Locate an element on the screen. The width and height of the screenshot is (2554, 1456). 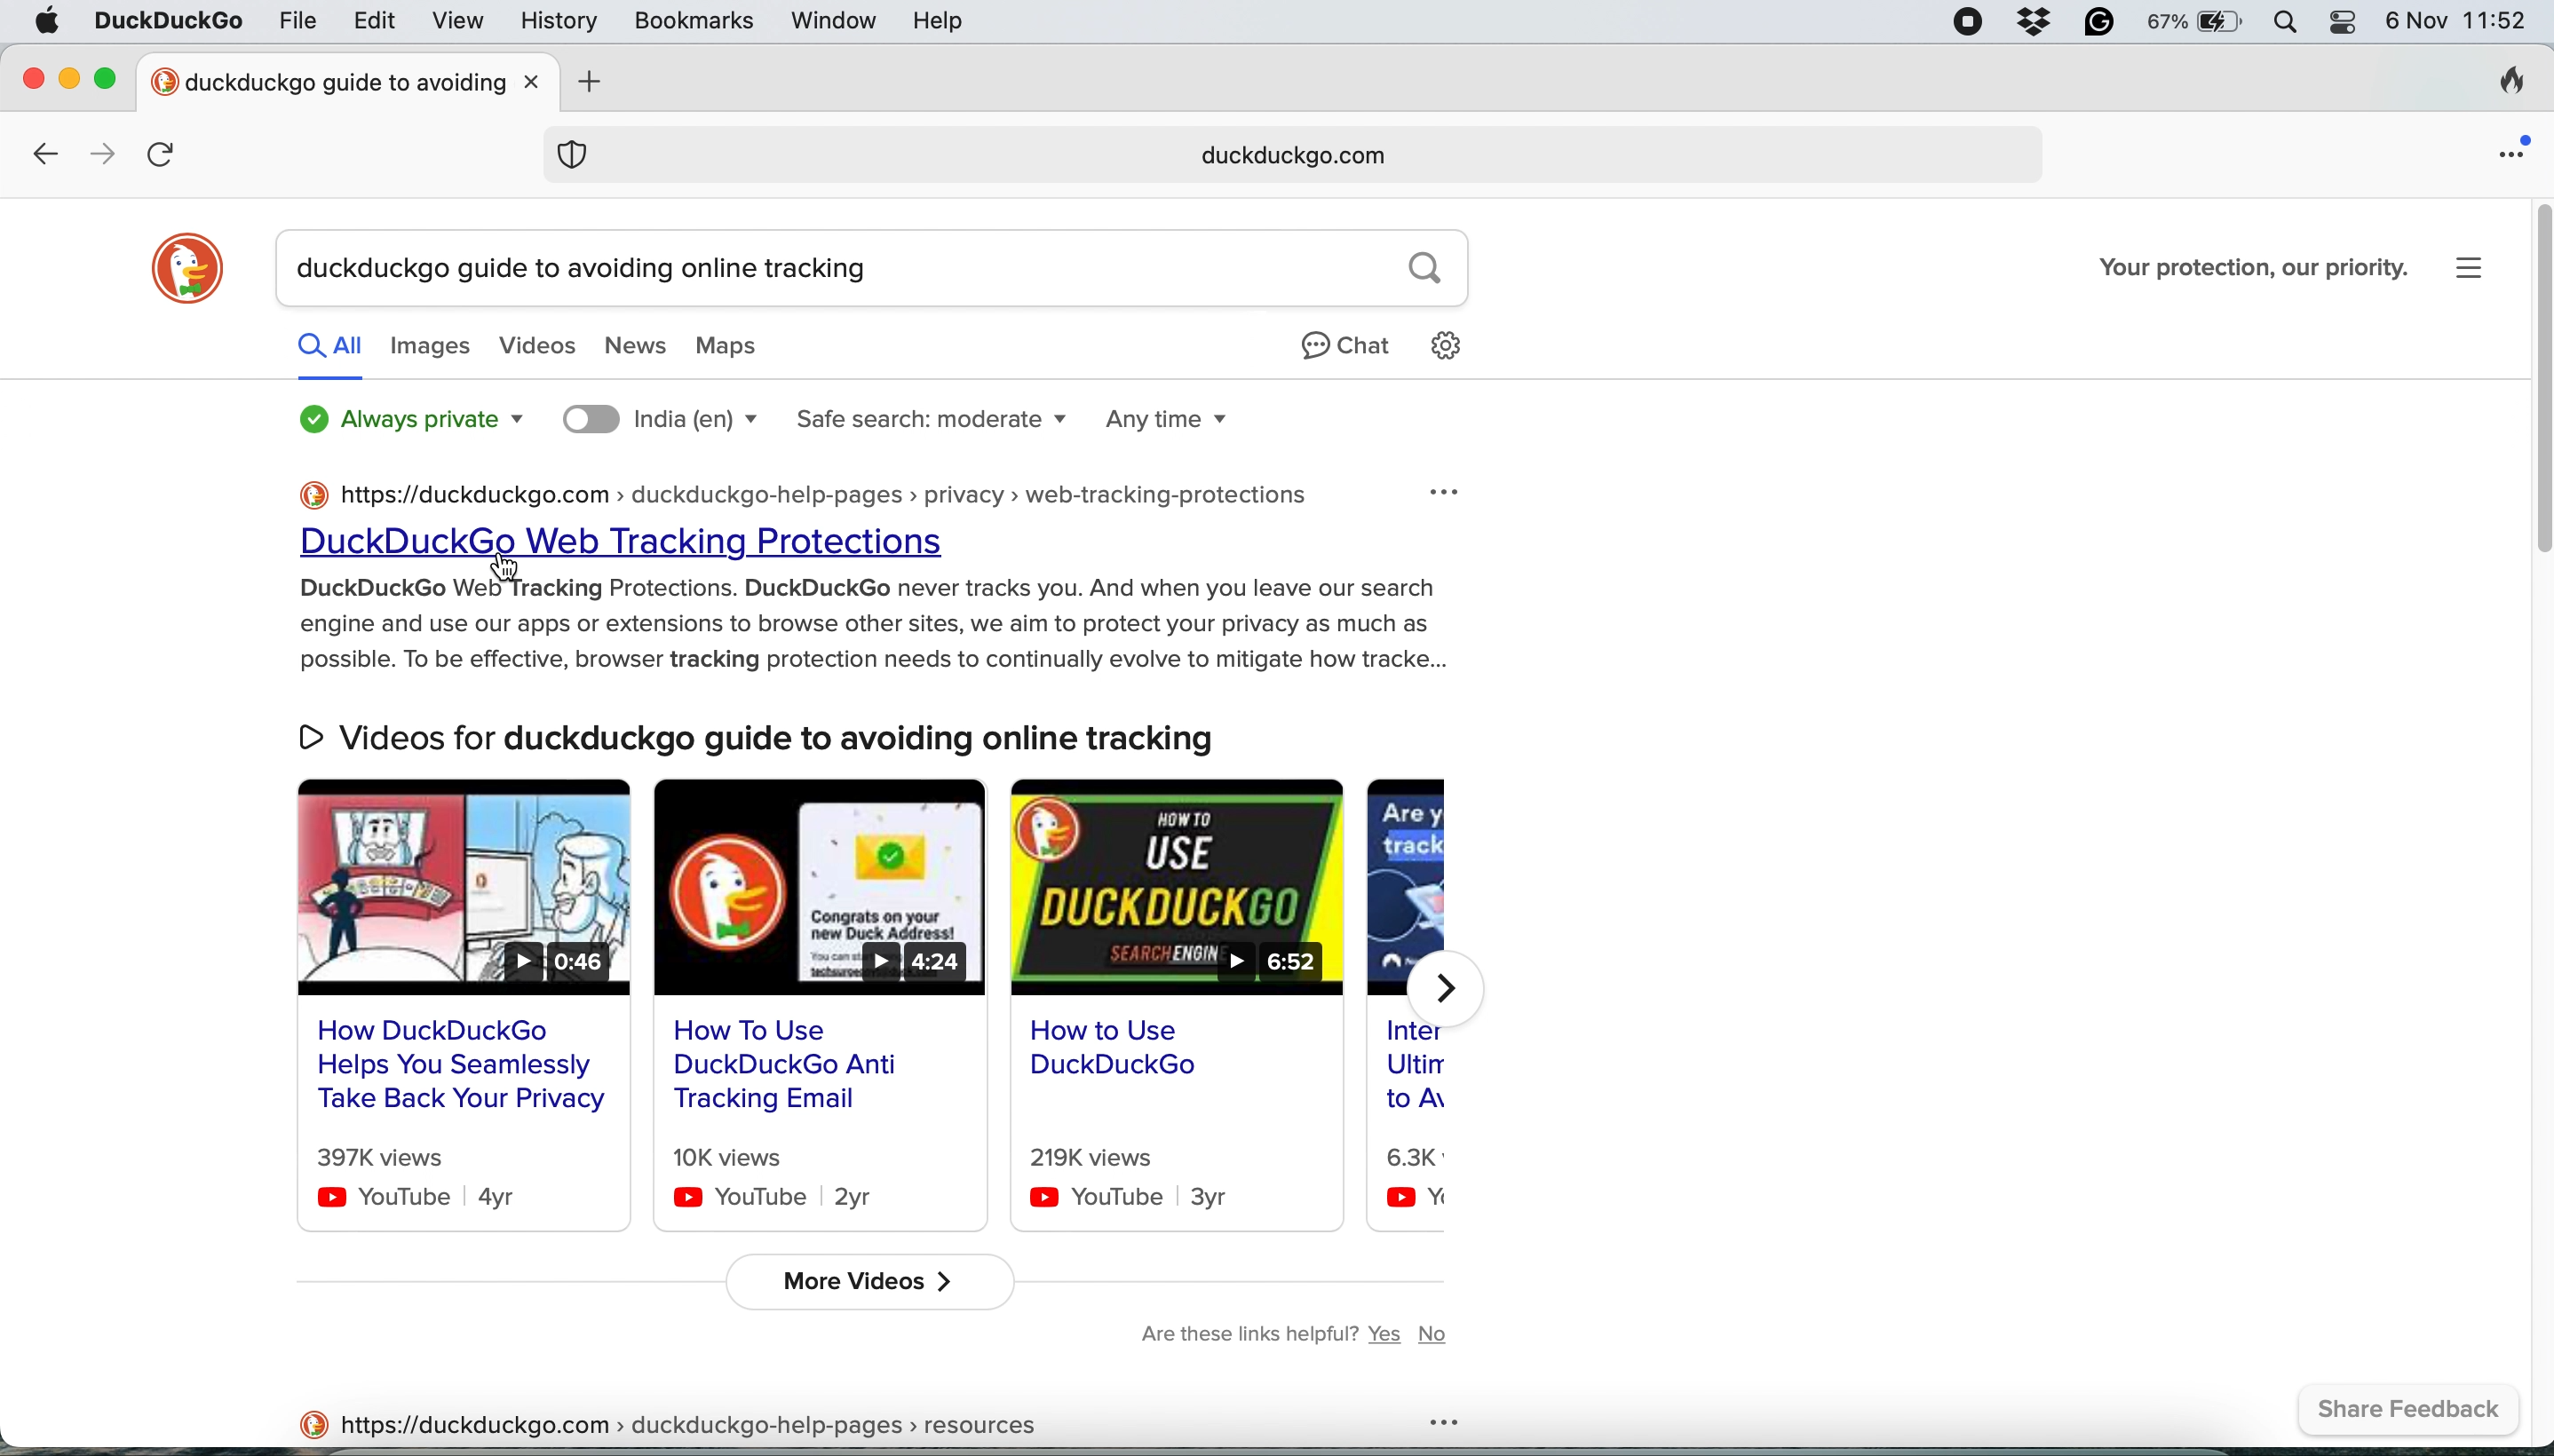
videos is located at coordinates (540, 347).